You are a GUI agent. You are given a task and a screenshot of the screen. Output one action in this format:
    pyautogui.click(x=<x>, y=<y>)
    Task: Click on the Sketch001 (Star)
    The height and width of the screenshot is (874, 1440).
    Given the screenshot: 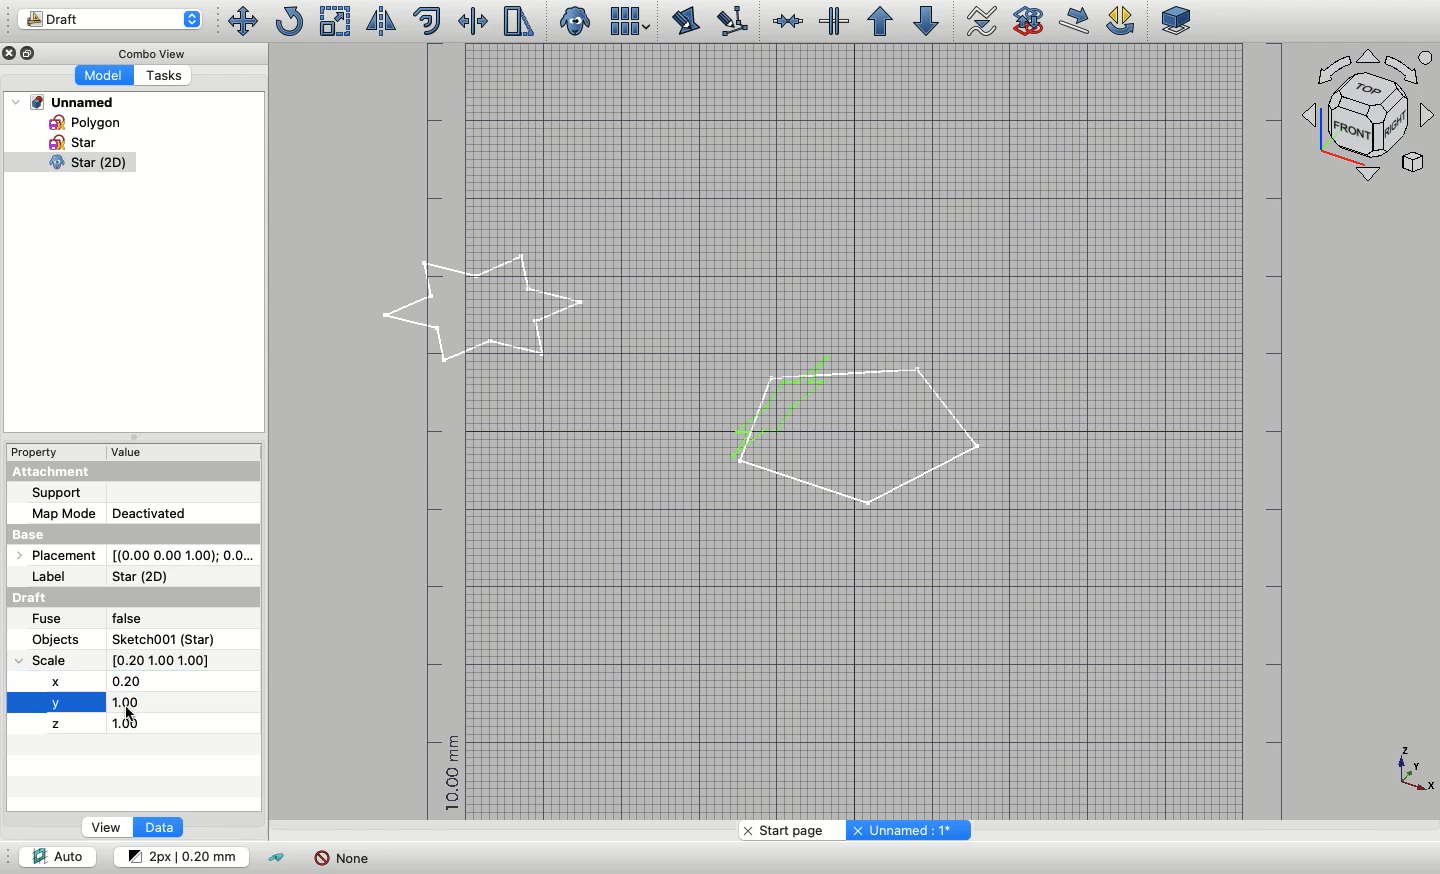 What is the action you would take?
    pyautogui.click(x=164, y=639)
    